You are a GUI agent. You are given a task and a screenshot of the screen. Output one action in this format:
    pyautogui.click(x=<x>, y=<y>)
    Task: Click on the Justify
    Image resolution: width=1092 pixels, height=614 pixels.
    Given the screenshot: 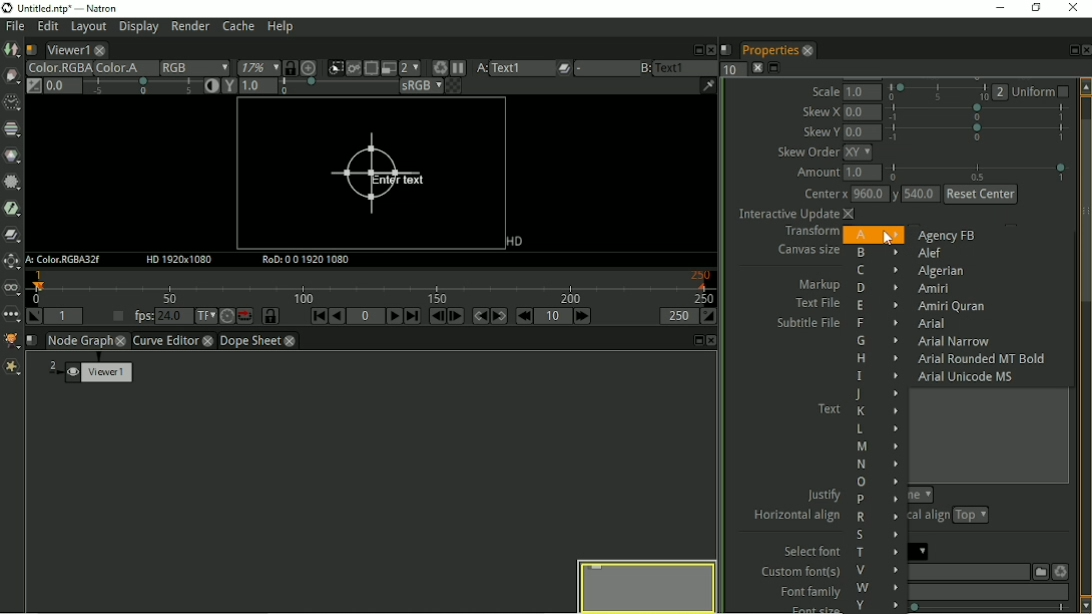 What is the action you would take?
    pyautogui.click(x=824, y=493)
    